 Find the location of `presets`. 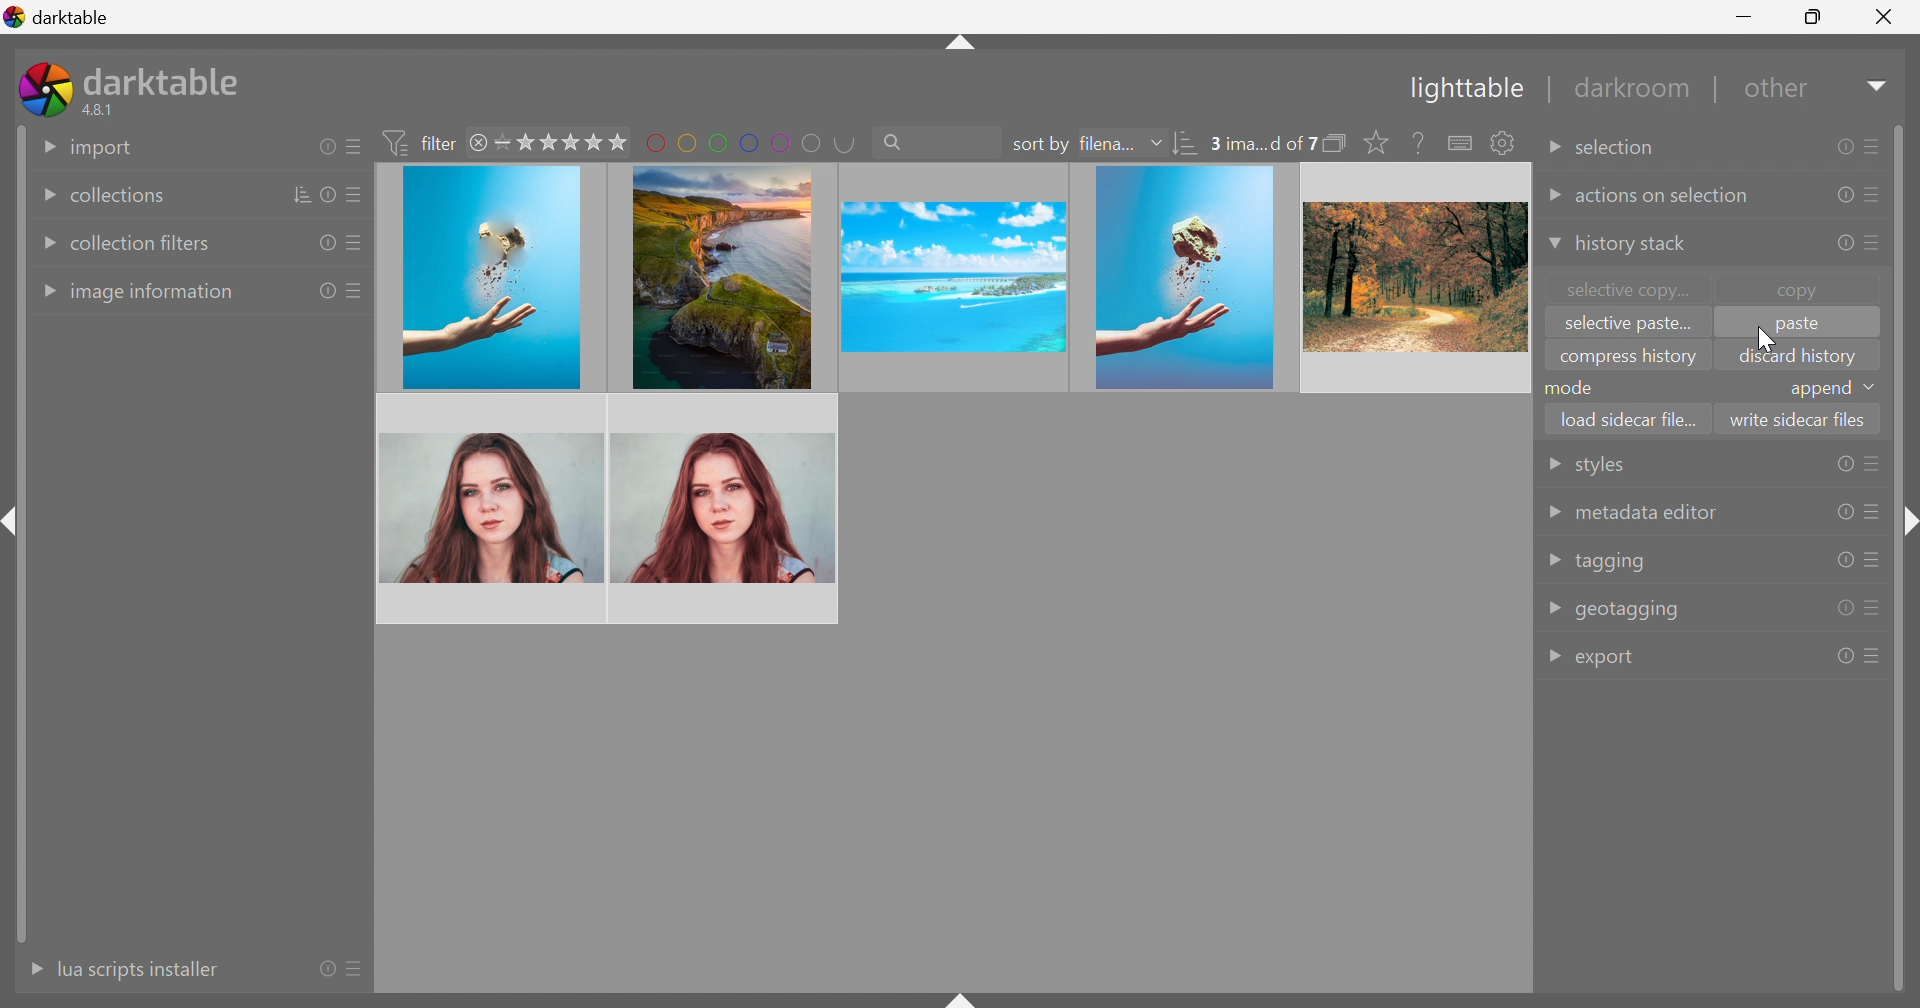

presets is located at coordinates (351, 246).